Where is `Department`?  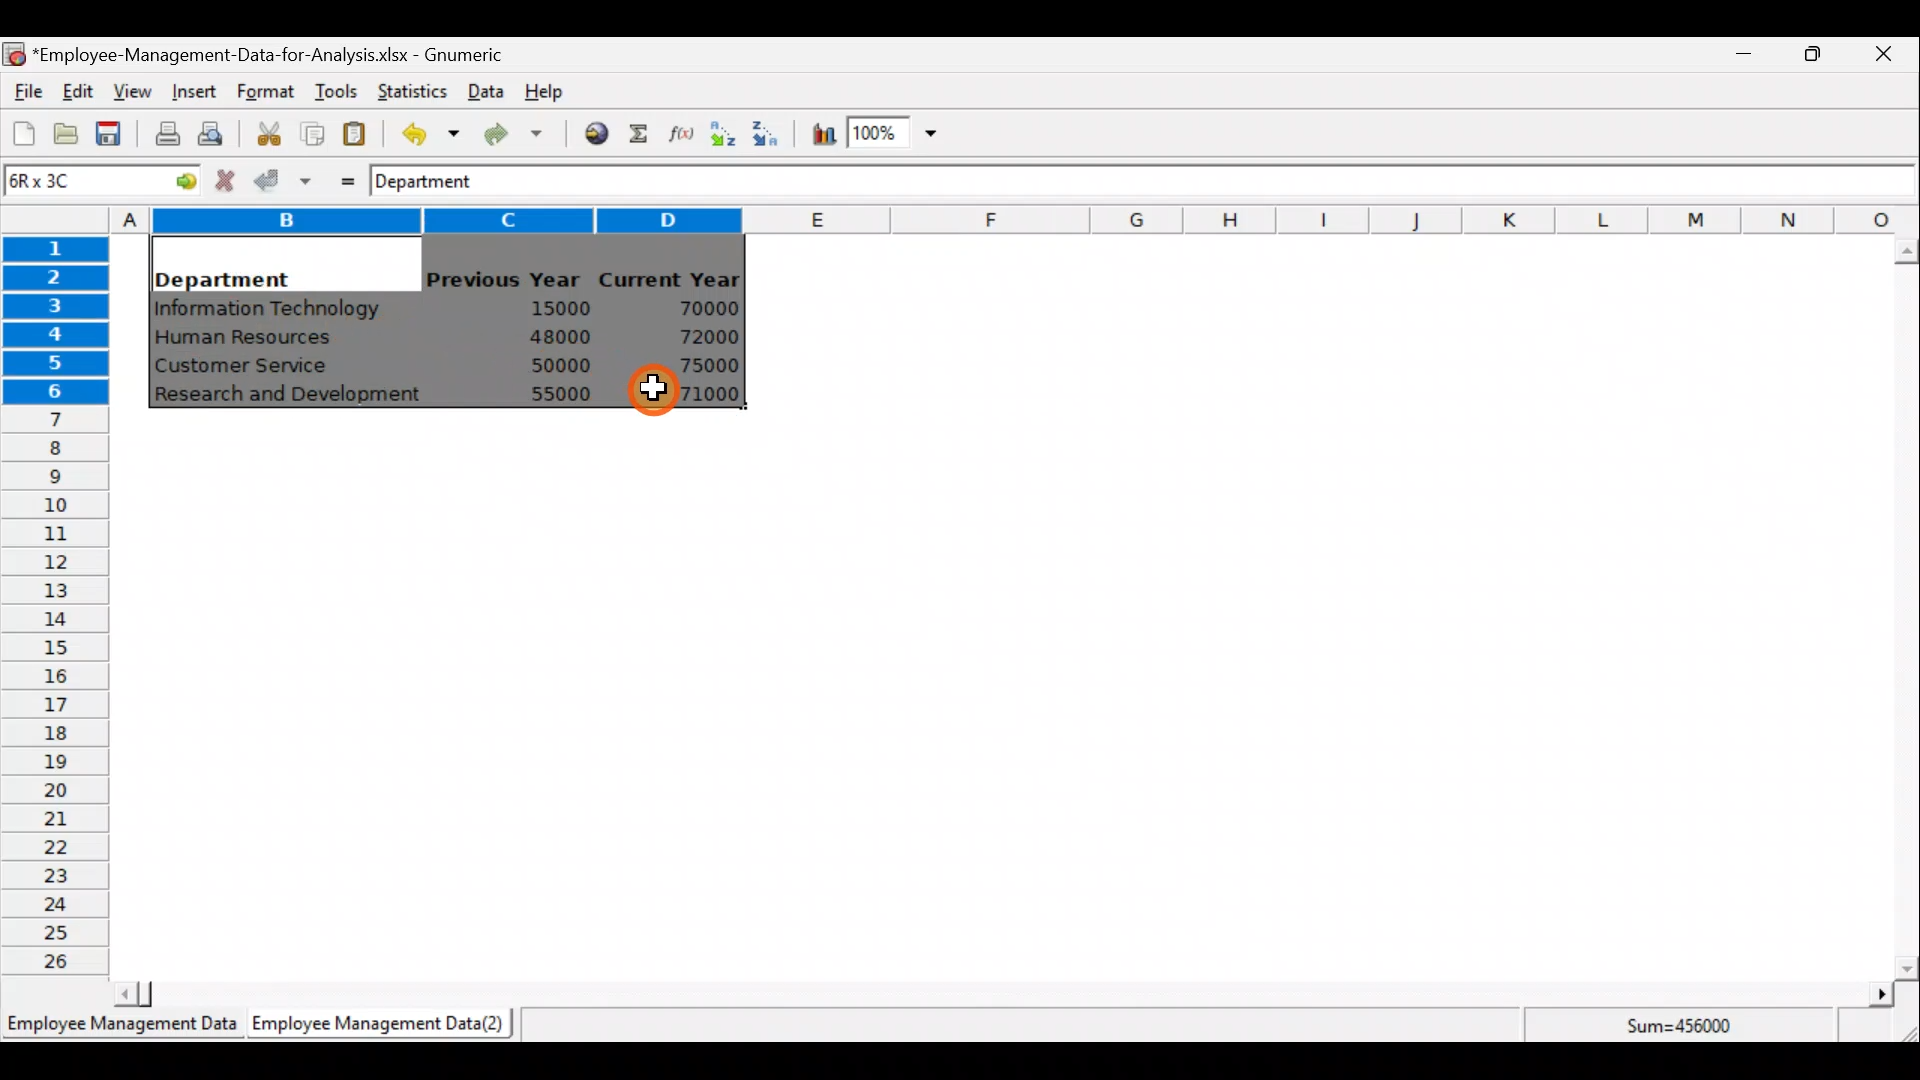
Department is located at coordinates (222, 274).